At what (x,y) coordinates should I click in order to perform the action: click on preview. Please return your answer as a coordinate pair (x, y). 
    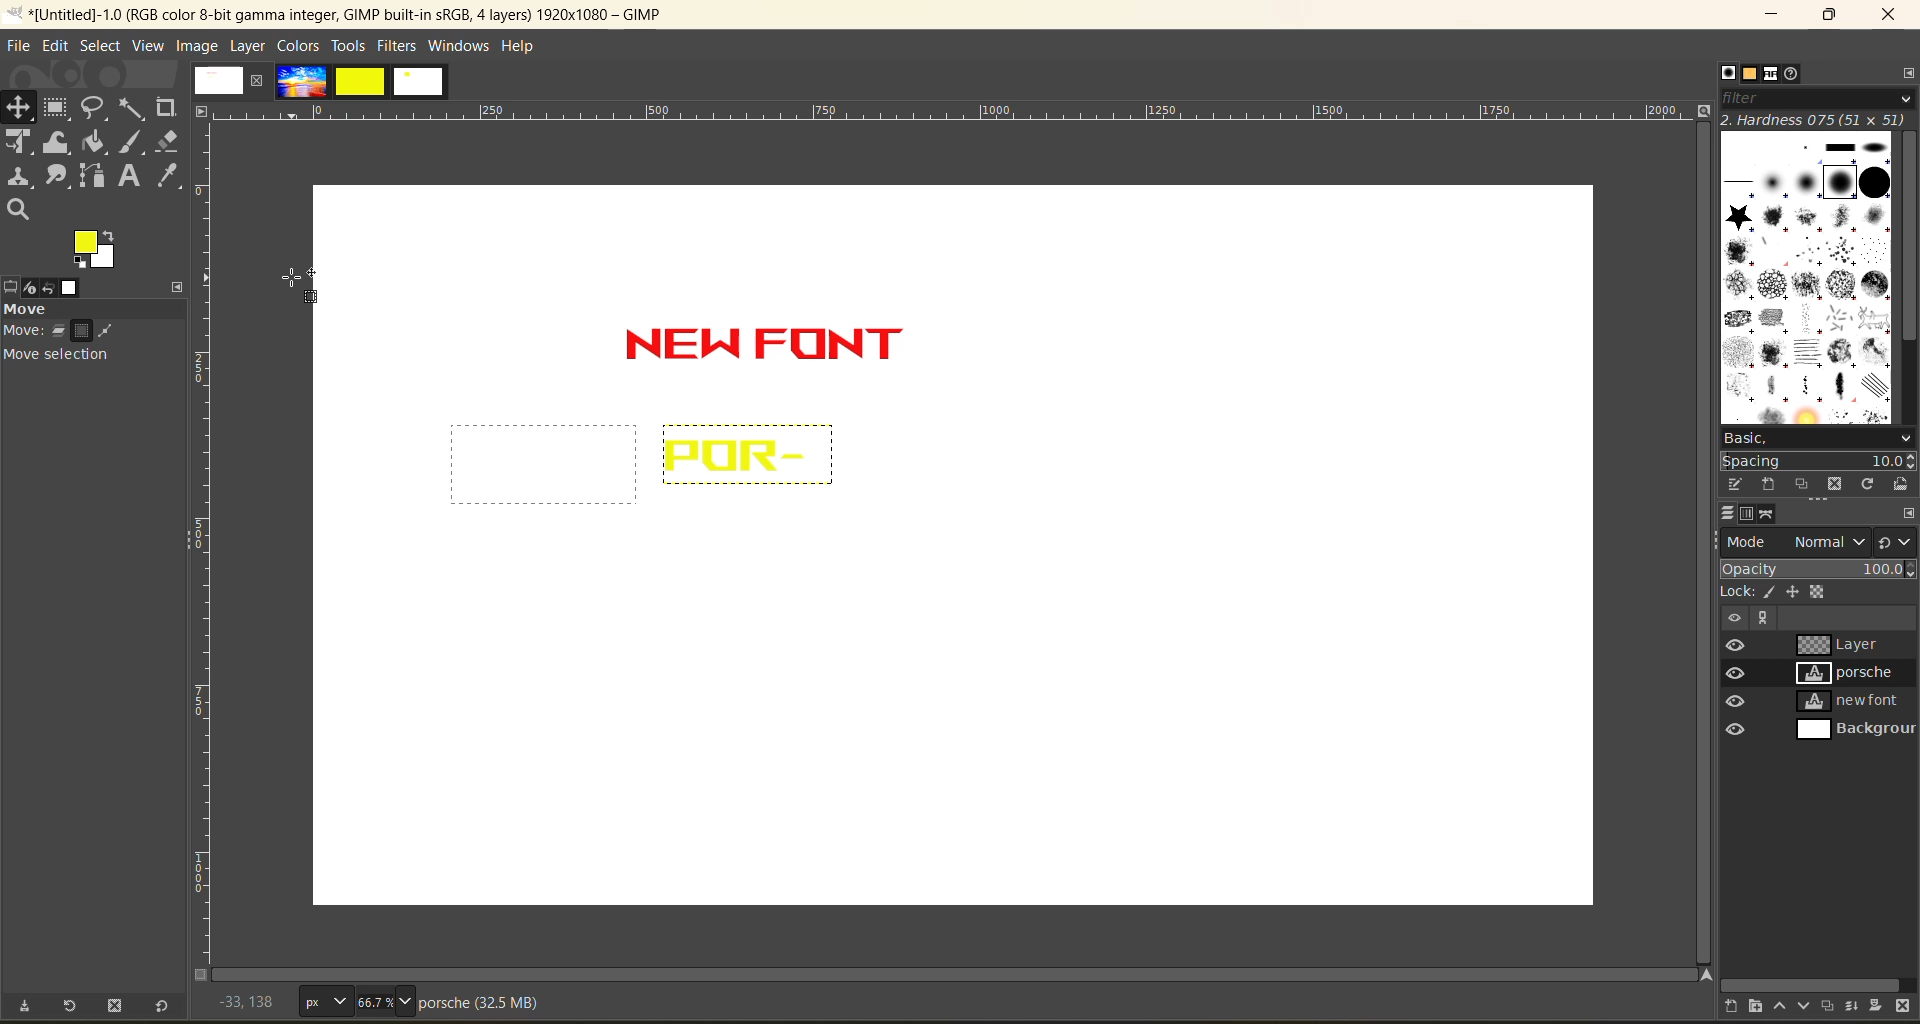
    Looking at the image, I should click on (1734, 692).